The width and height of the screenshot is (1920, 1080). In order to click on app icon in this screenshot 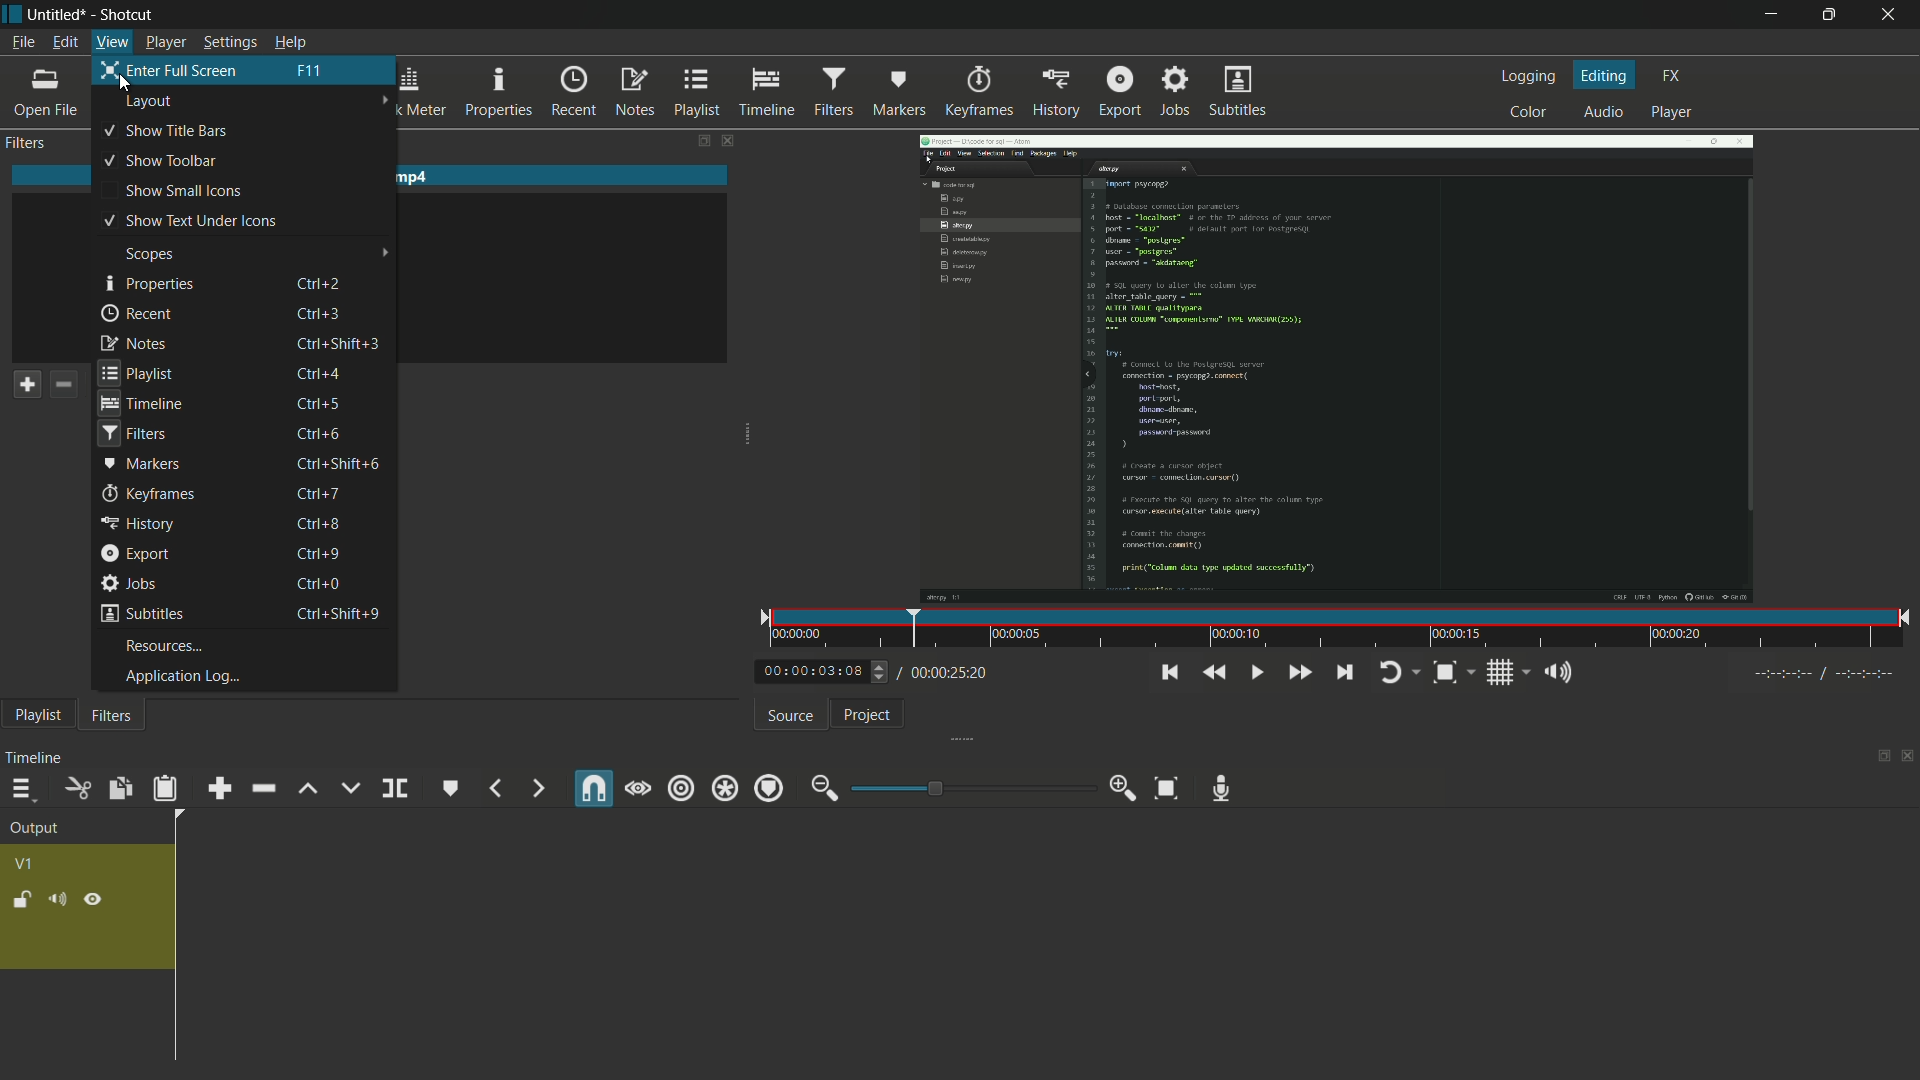, I will do `click(12, 12)`.